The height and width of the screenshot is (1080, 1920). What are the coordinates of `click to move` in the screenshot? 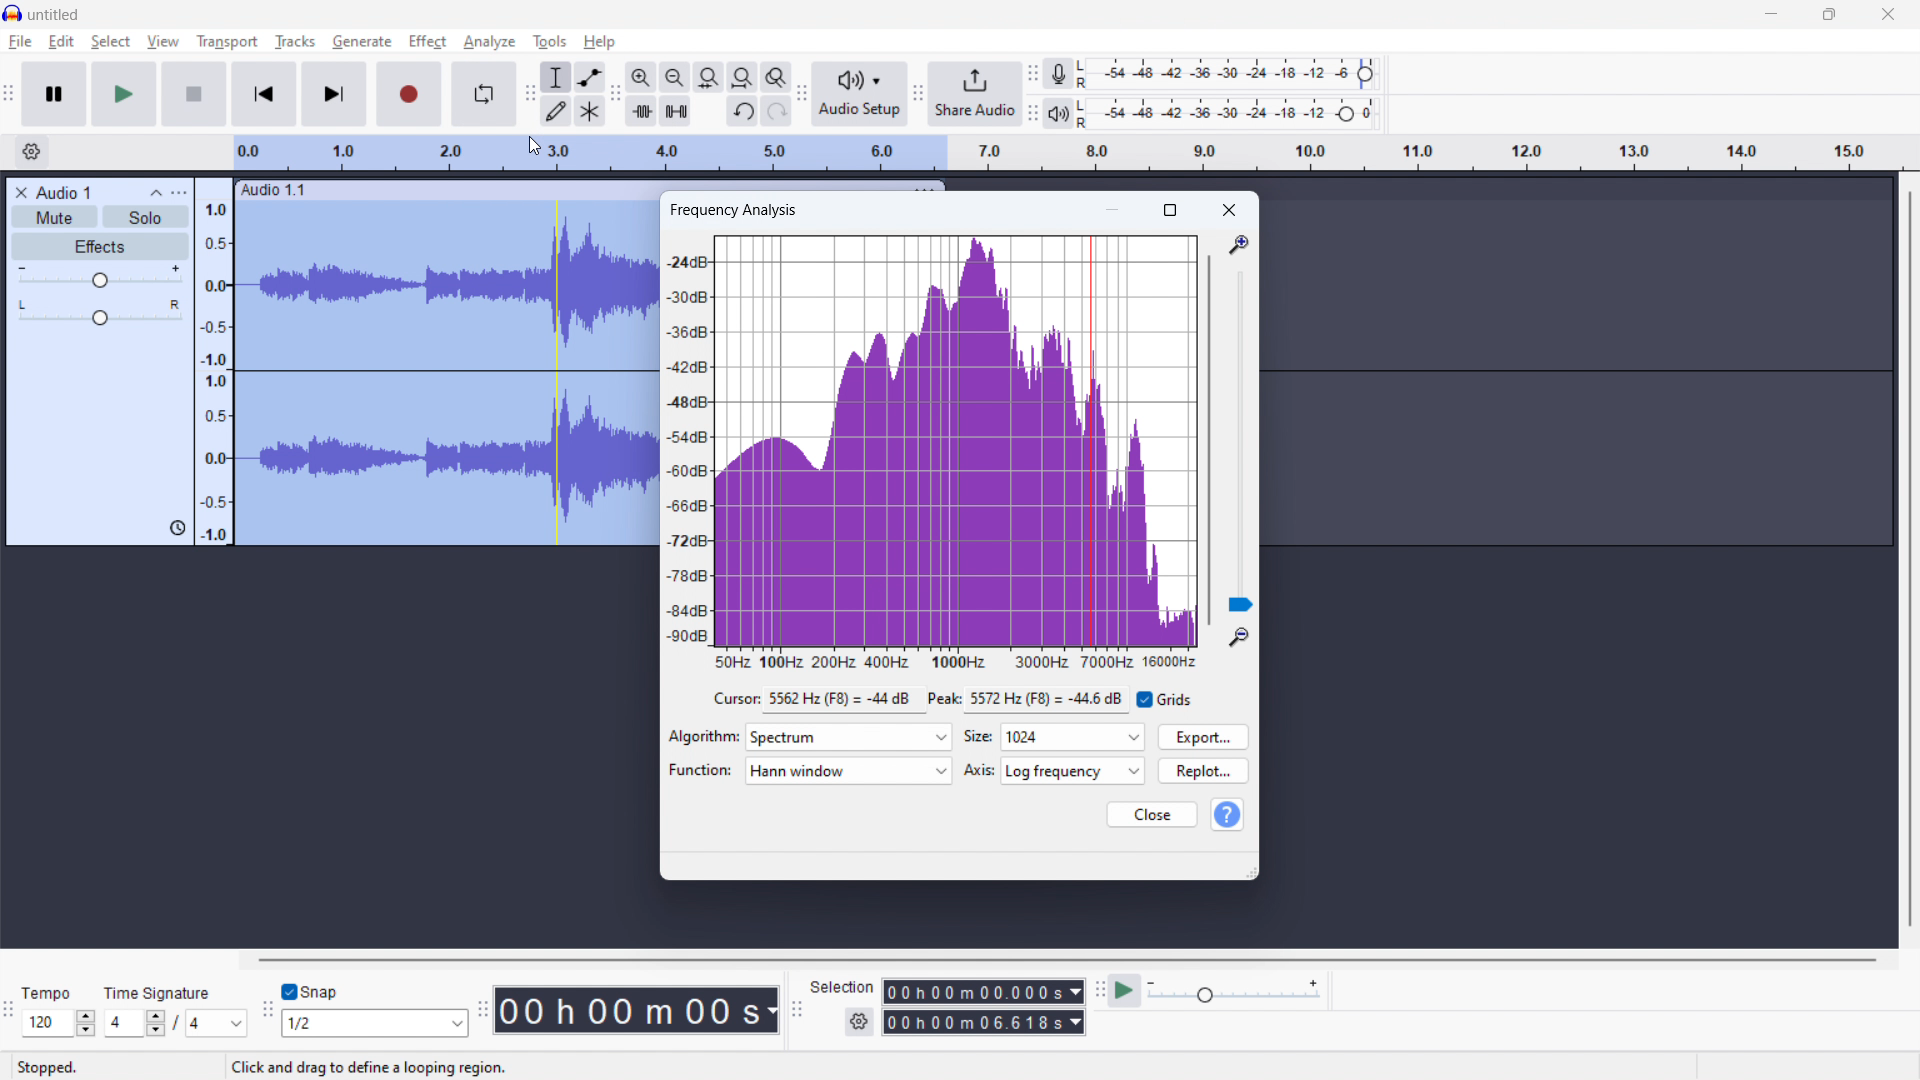 It's located at (337, 191).